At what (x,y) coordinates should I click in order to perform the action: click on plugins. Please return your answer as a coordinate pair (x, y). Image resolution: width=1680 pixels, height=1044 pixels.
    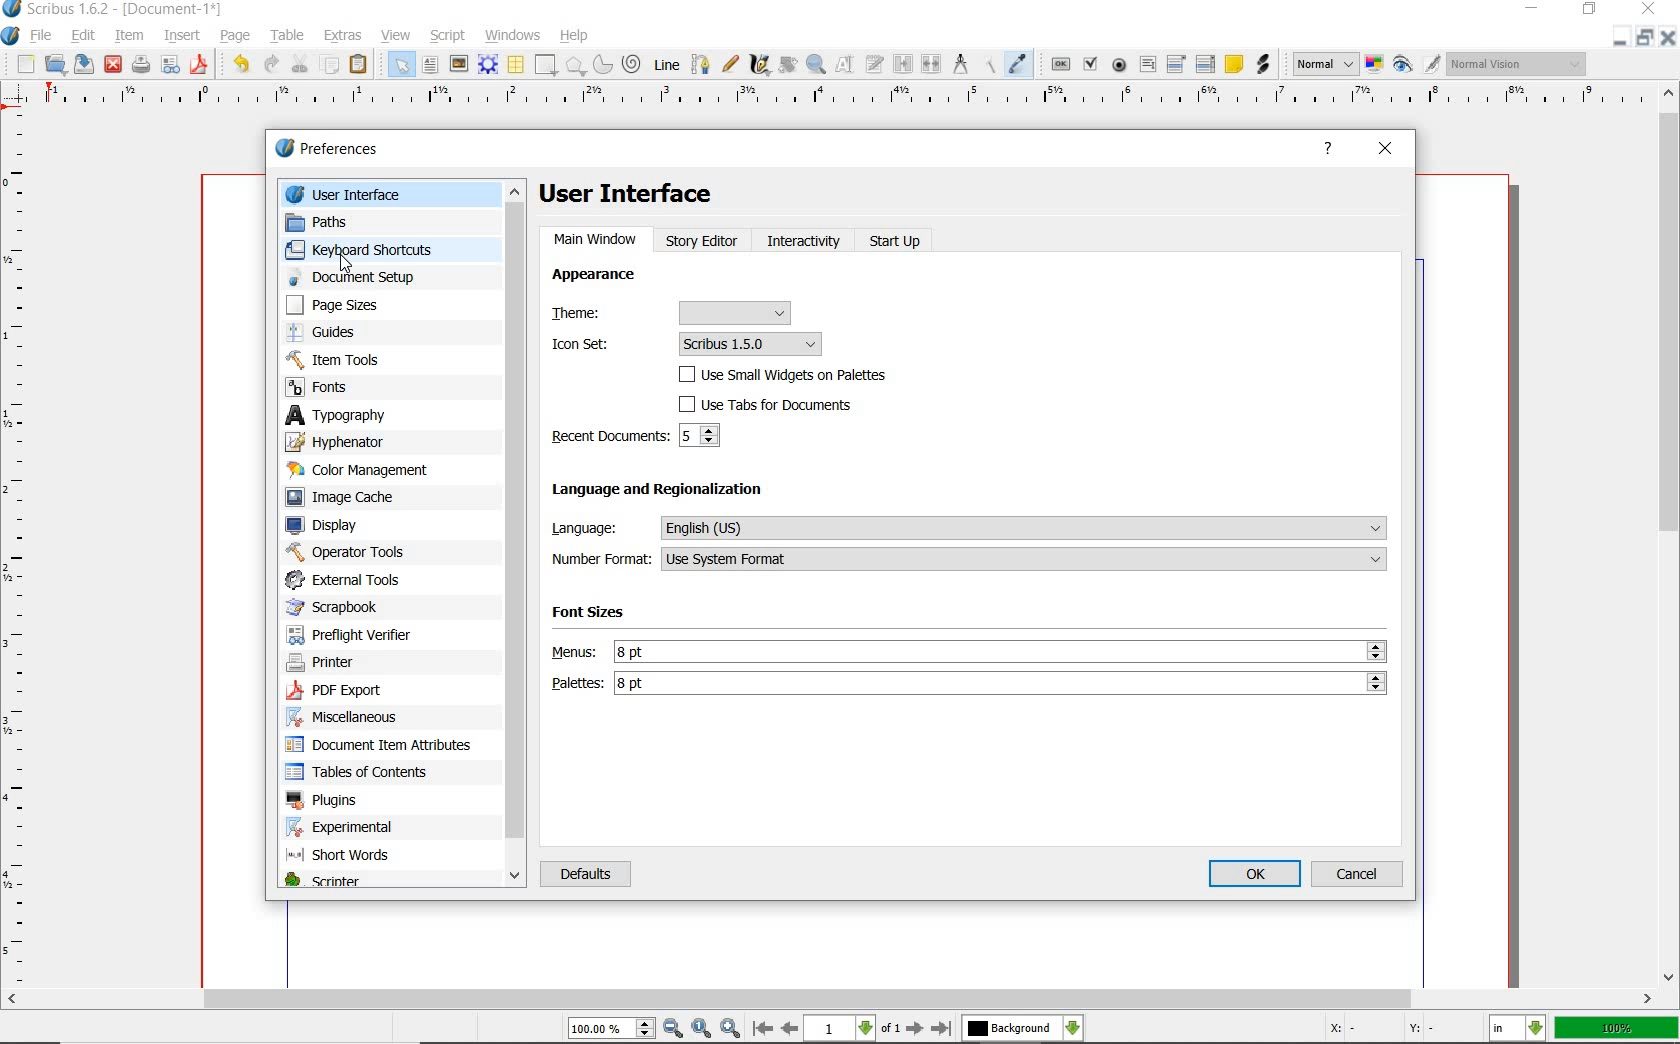
    Looking at the image, I should click on (325, 801).